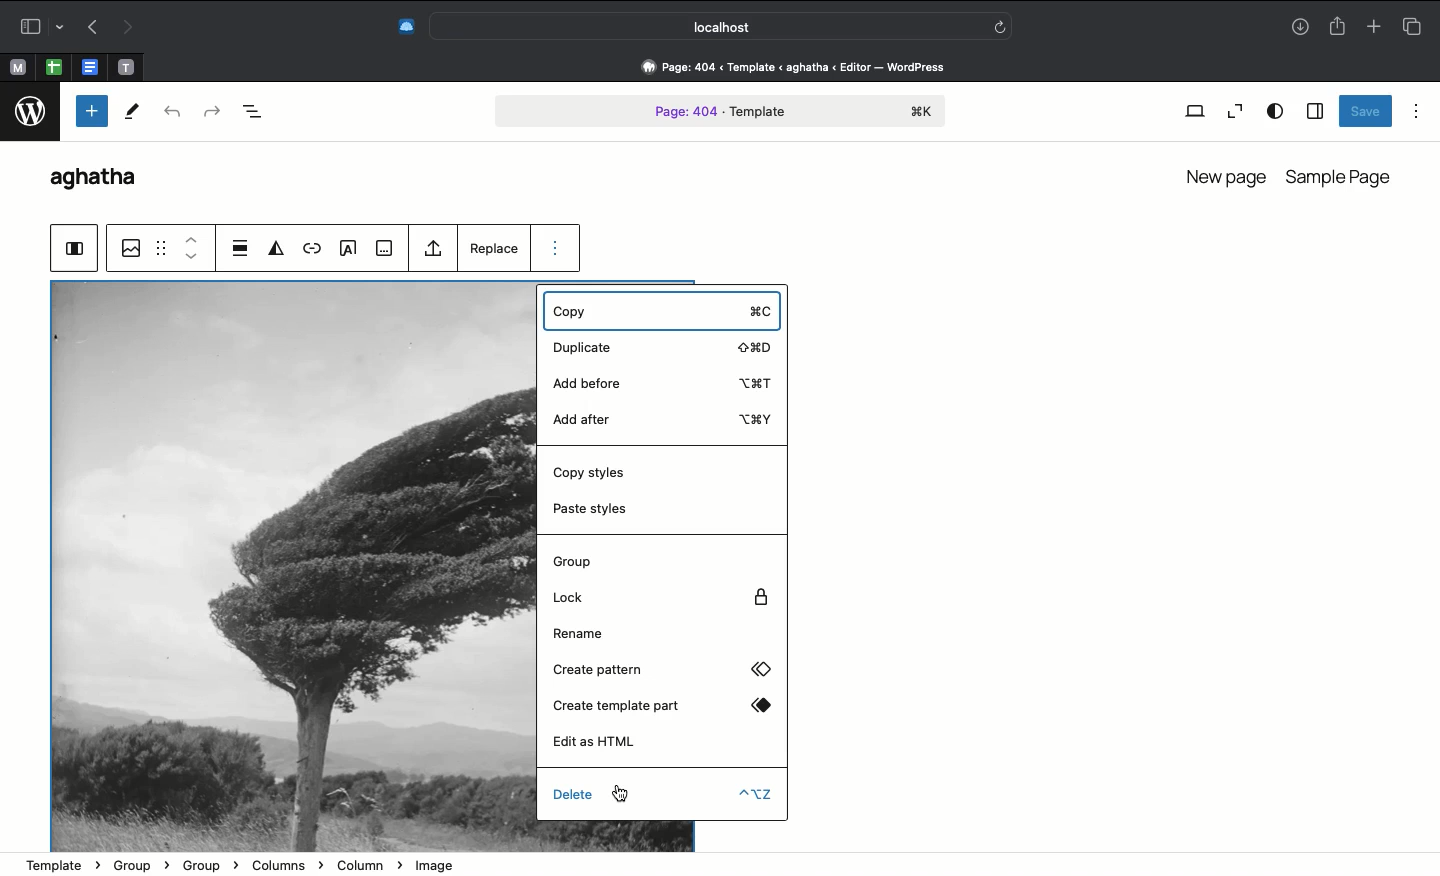  Describe the element at coordinates (1300, 29) in the screenshot. I see `Downlaods` at that location.